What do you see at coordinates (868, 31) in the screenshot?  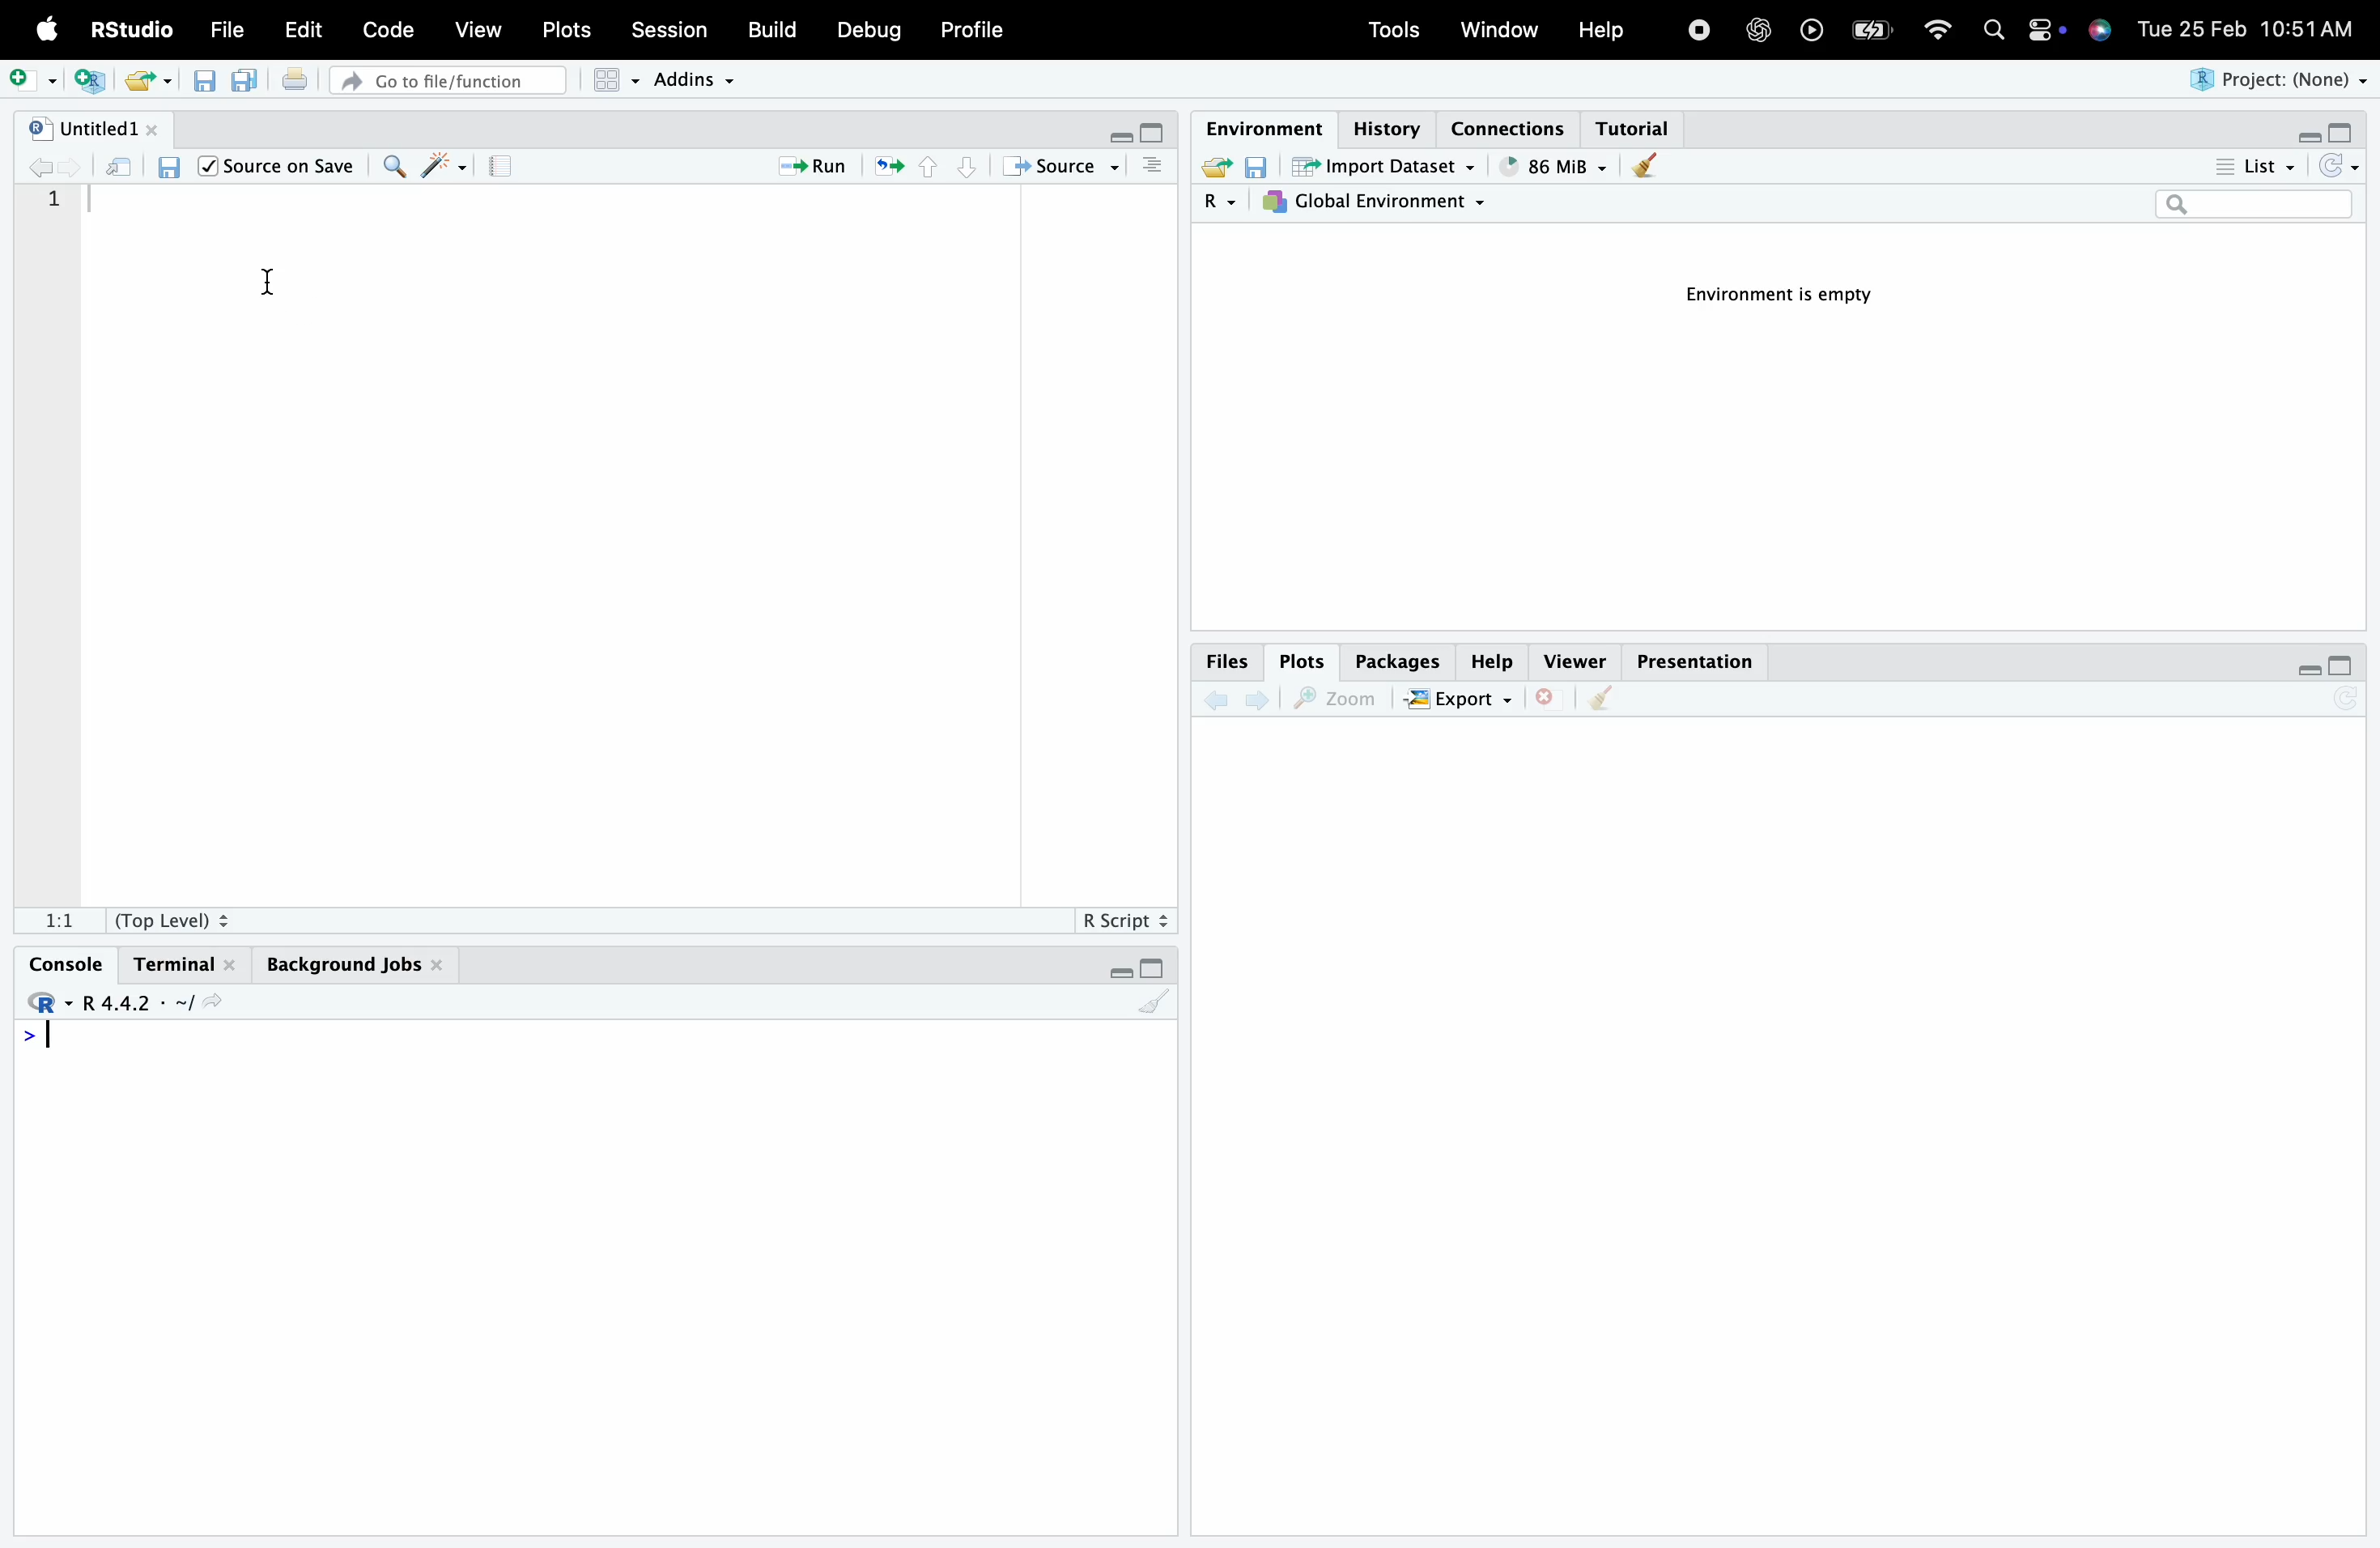 I see `Debug` at bounding box center [868, 31].